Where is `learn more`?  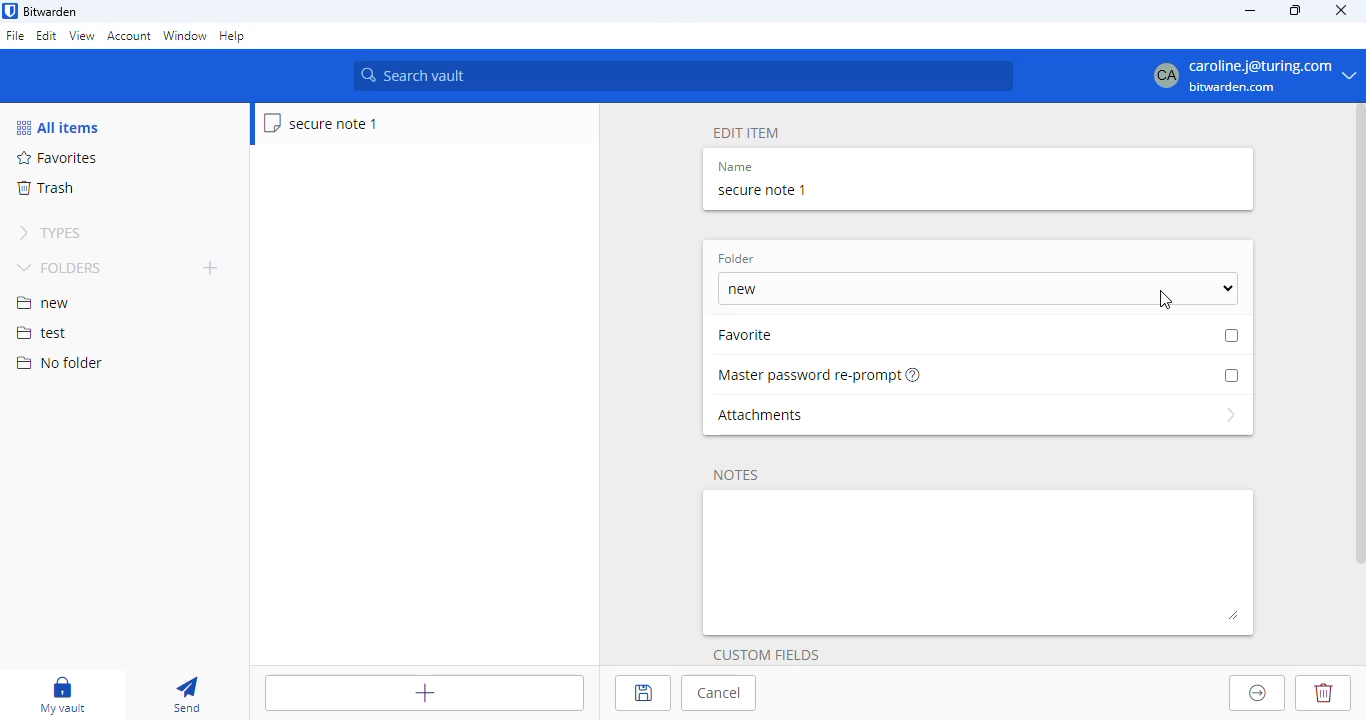 learn more is located at coordinates (915, 374).